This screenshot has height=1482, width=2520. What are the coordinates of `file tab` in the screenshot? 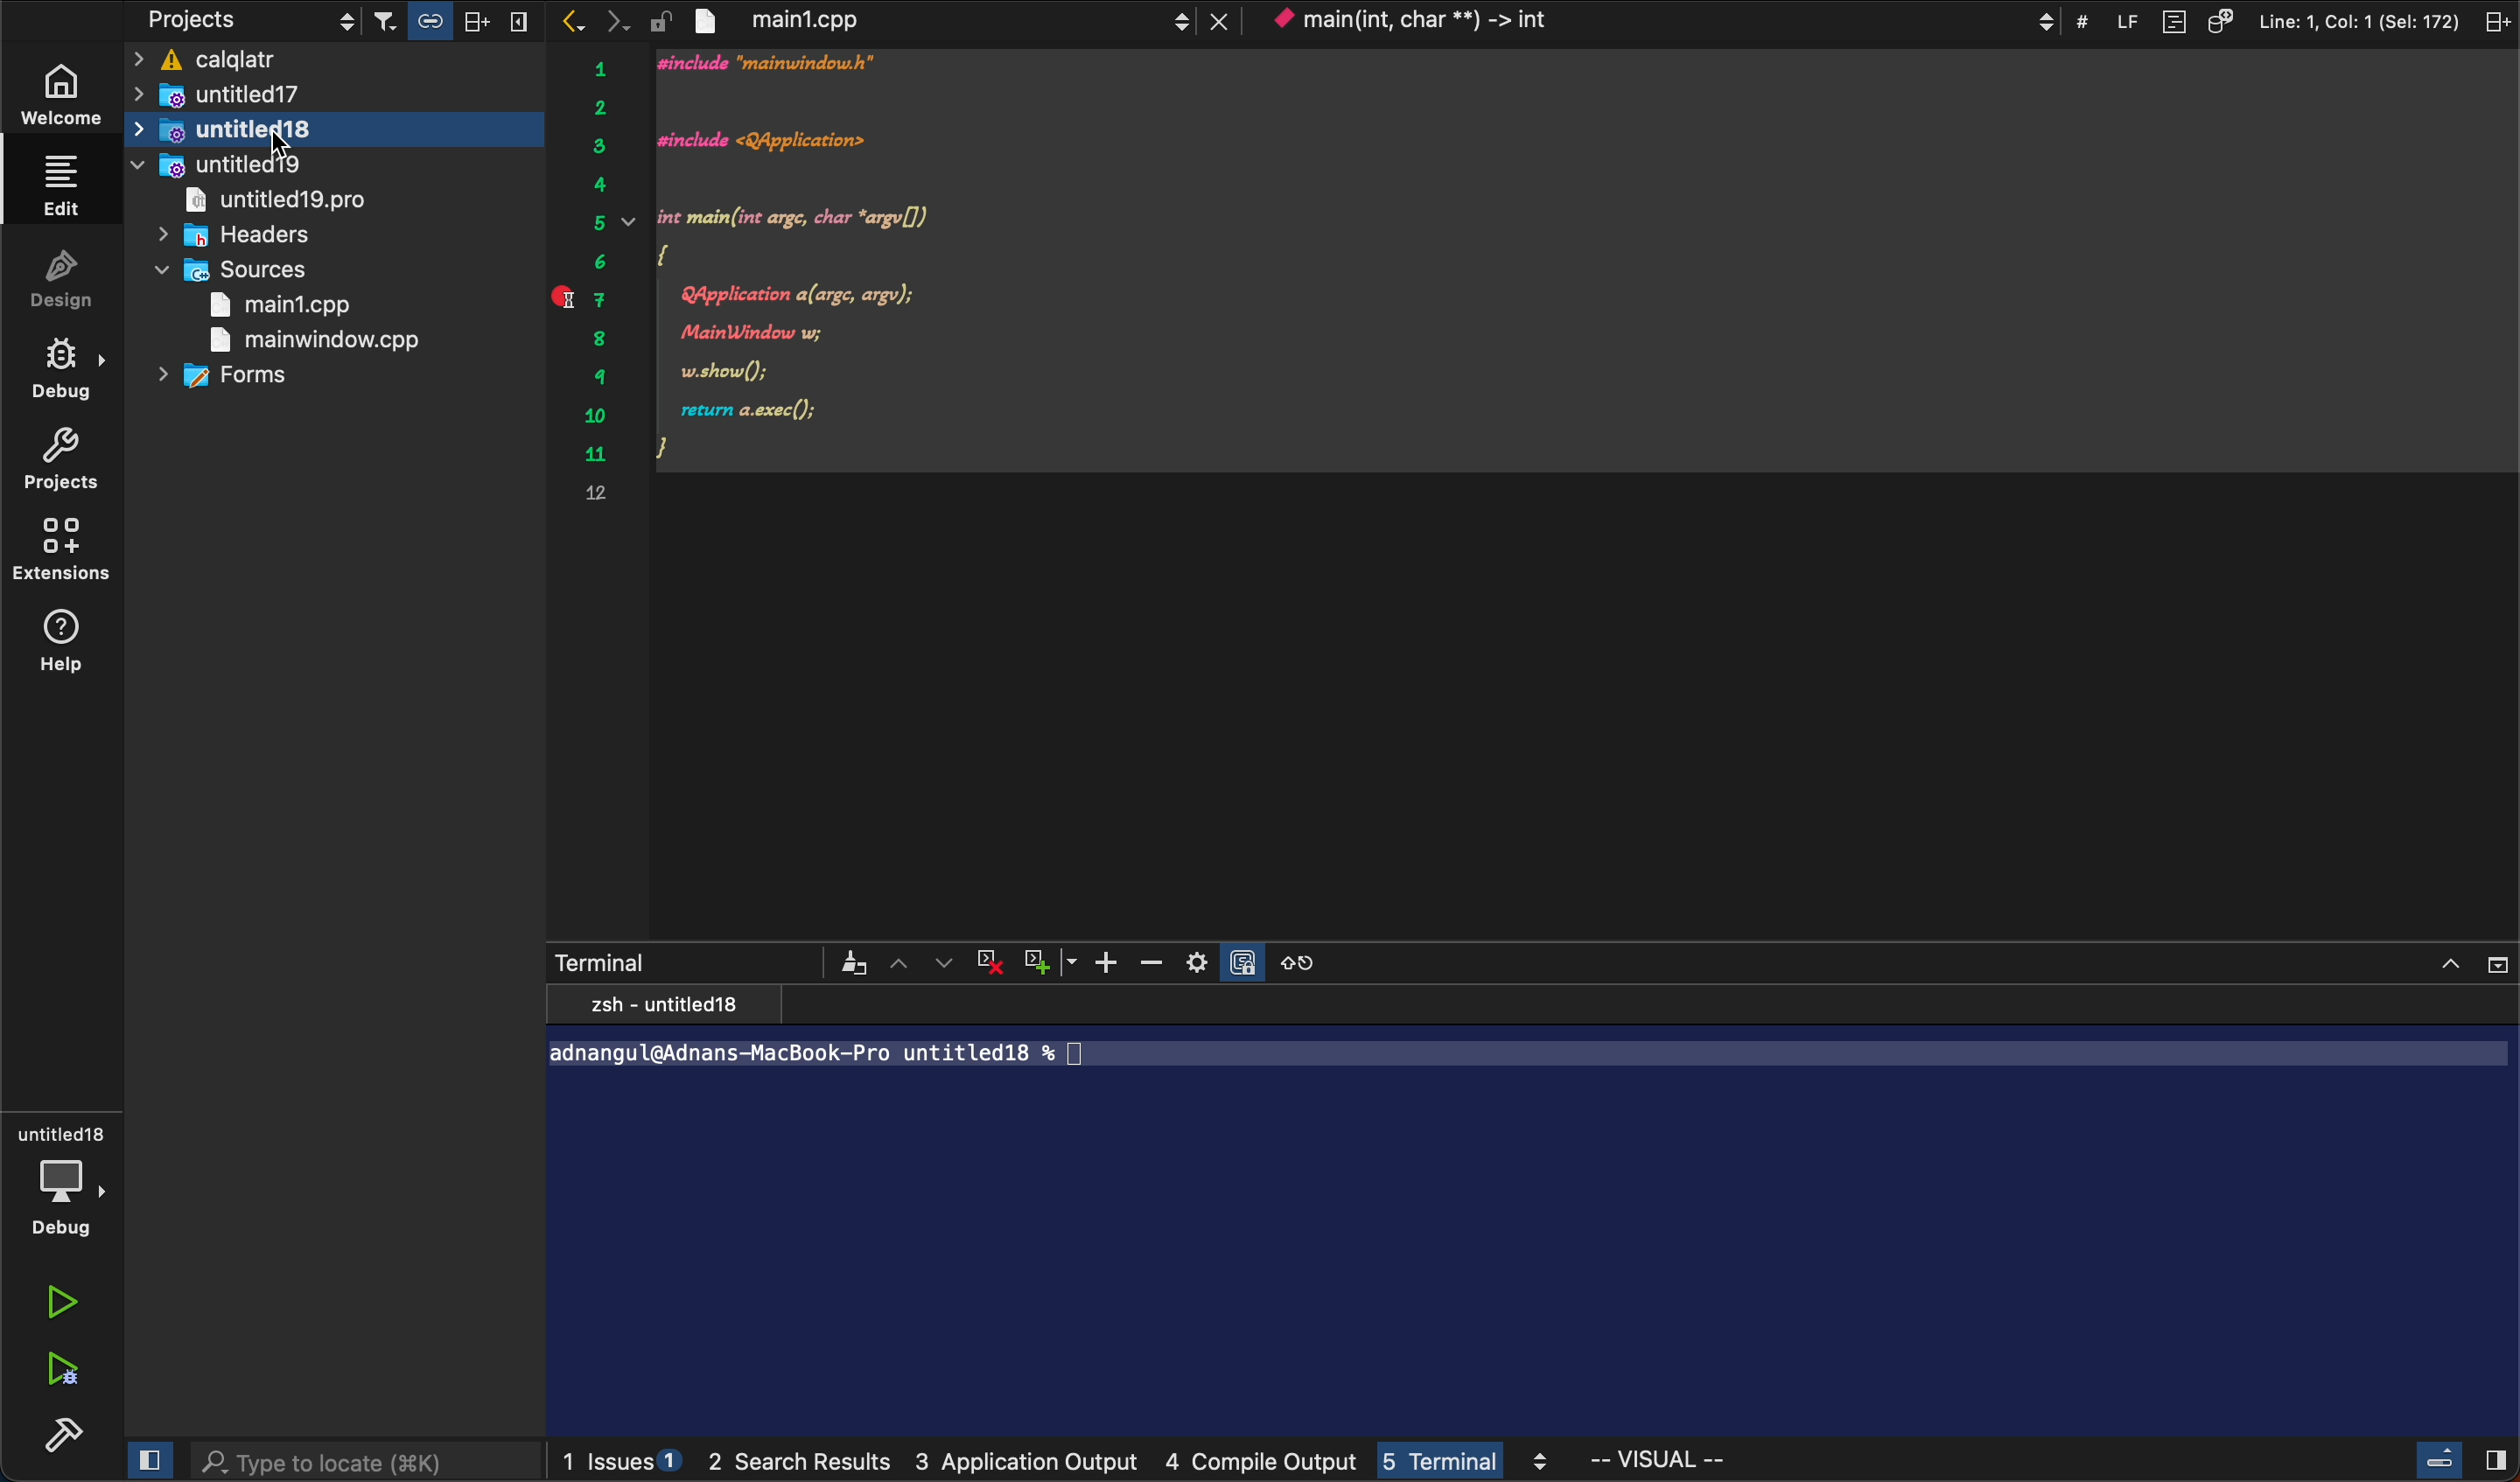 It's located at (923, 21).